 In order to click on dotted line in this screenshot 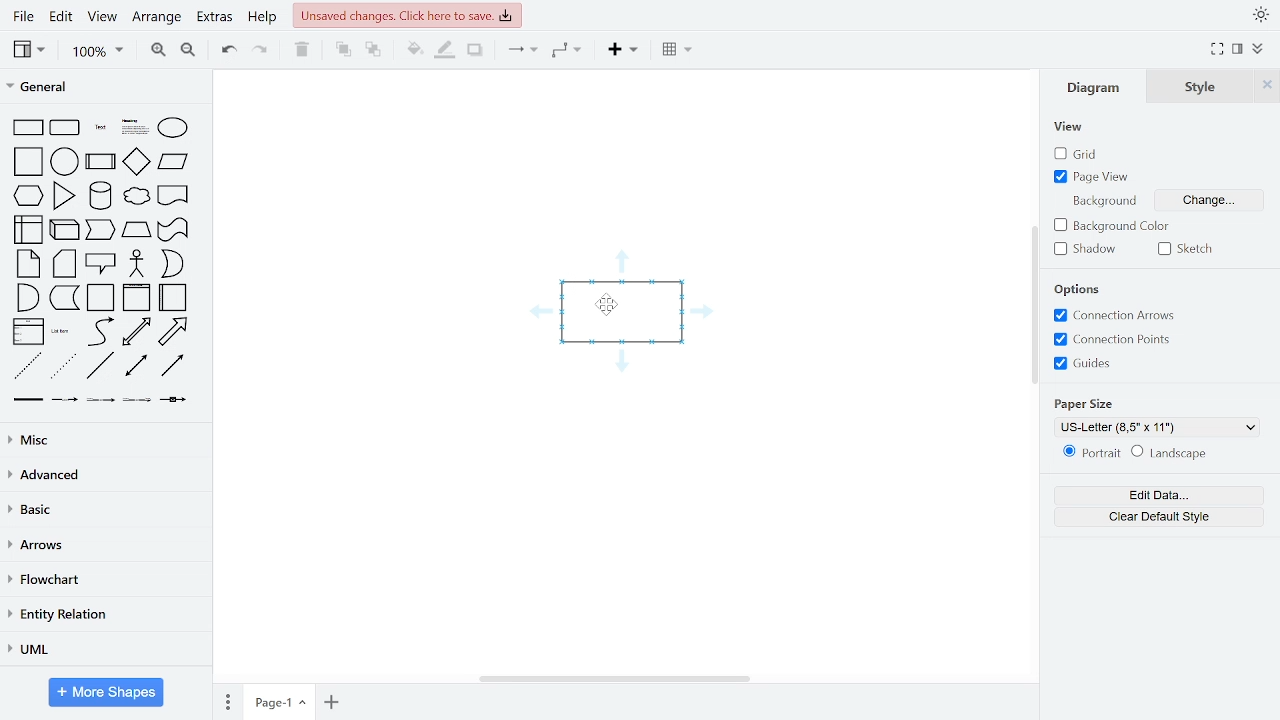, I will do `click(66, 365)`.